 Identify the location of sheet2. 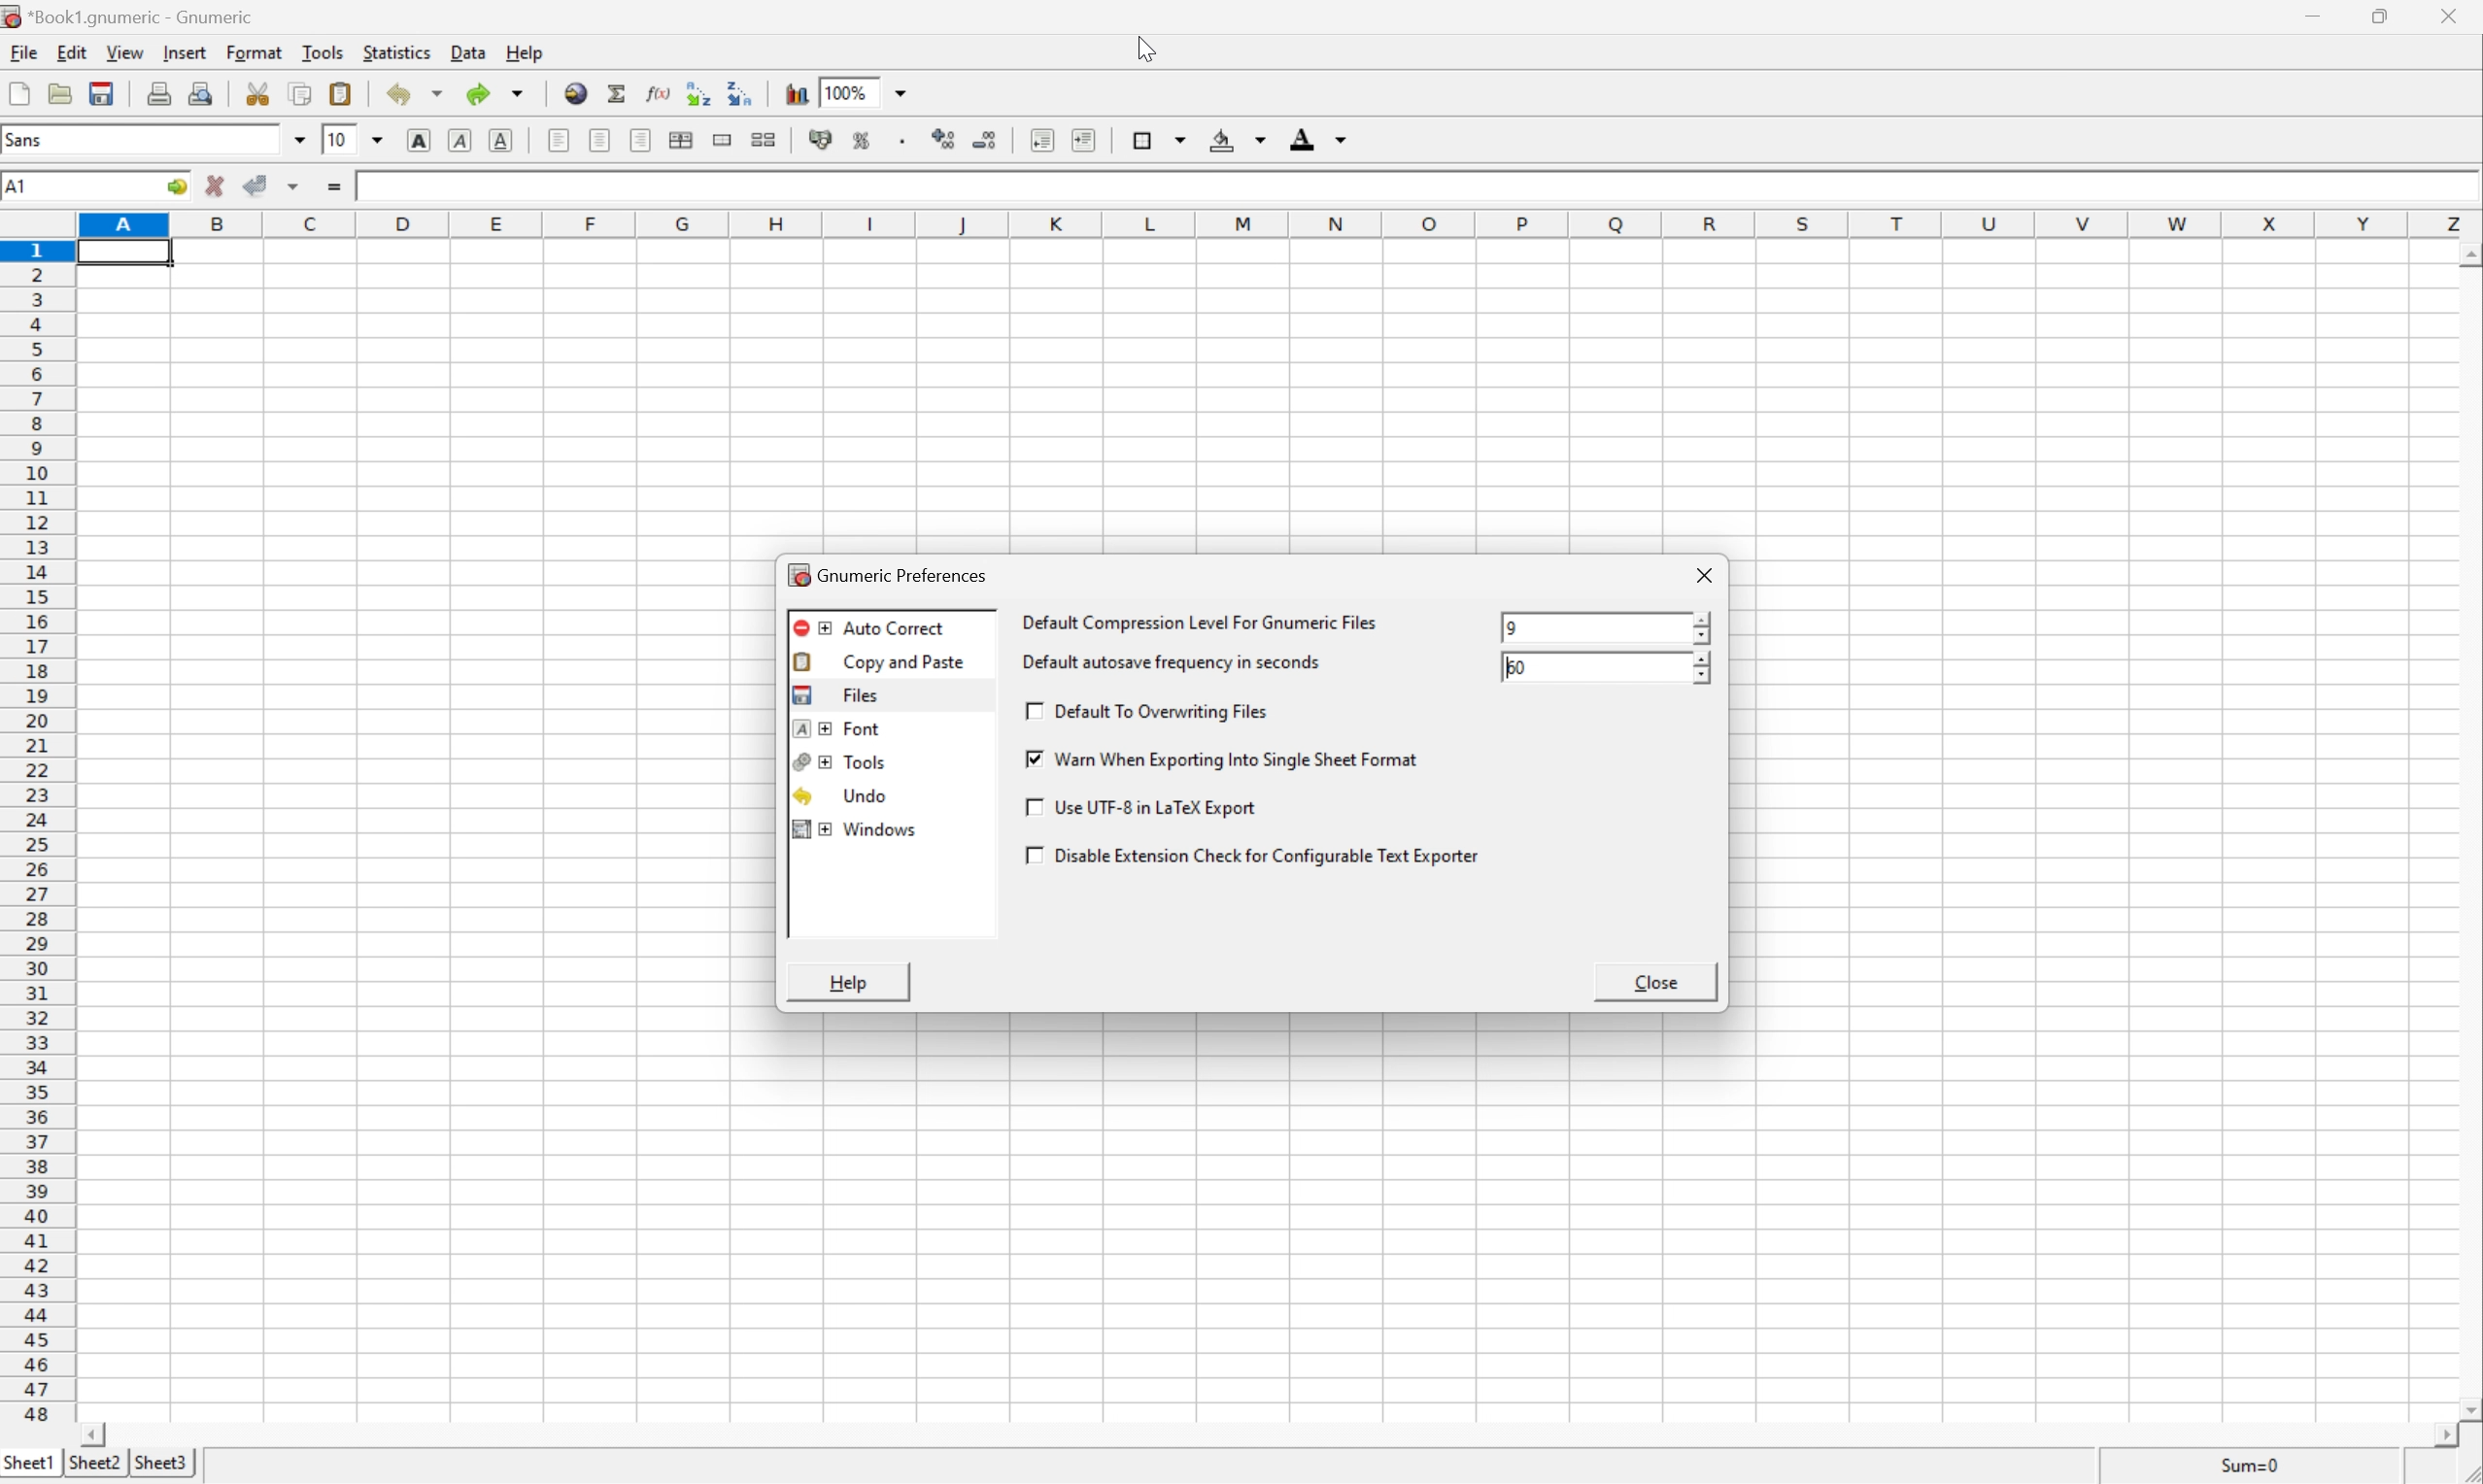
(92, 1470).